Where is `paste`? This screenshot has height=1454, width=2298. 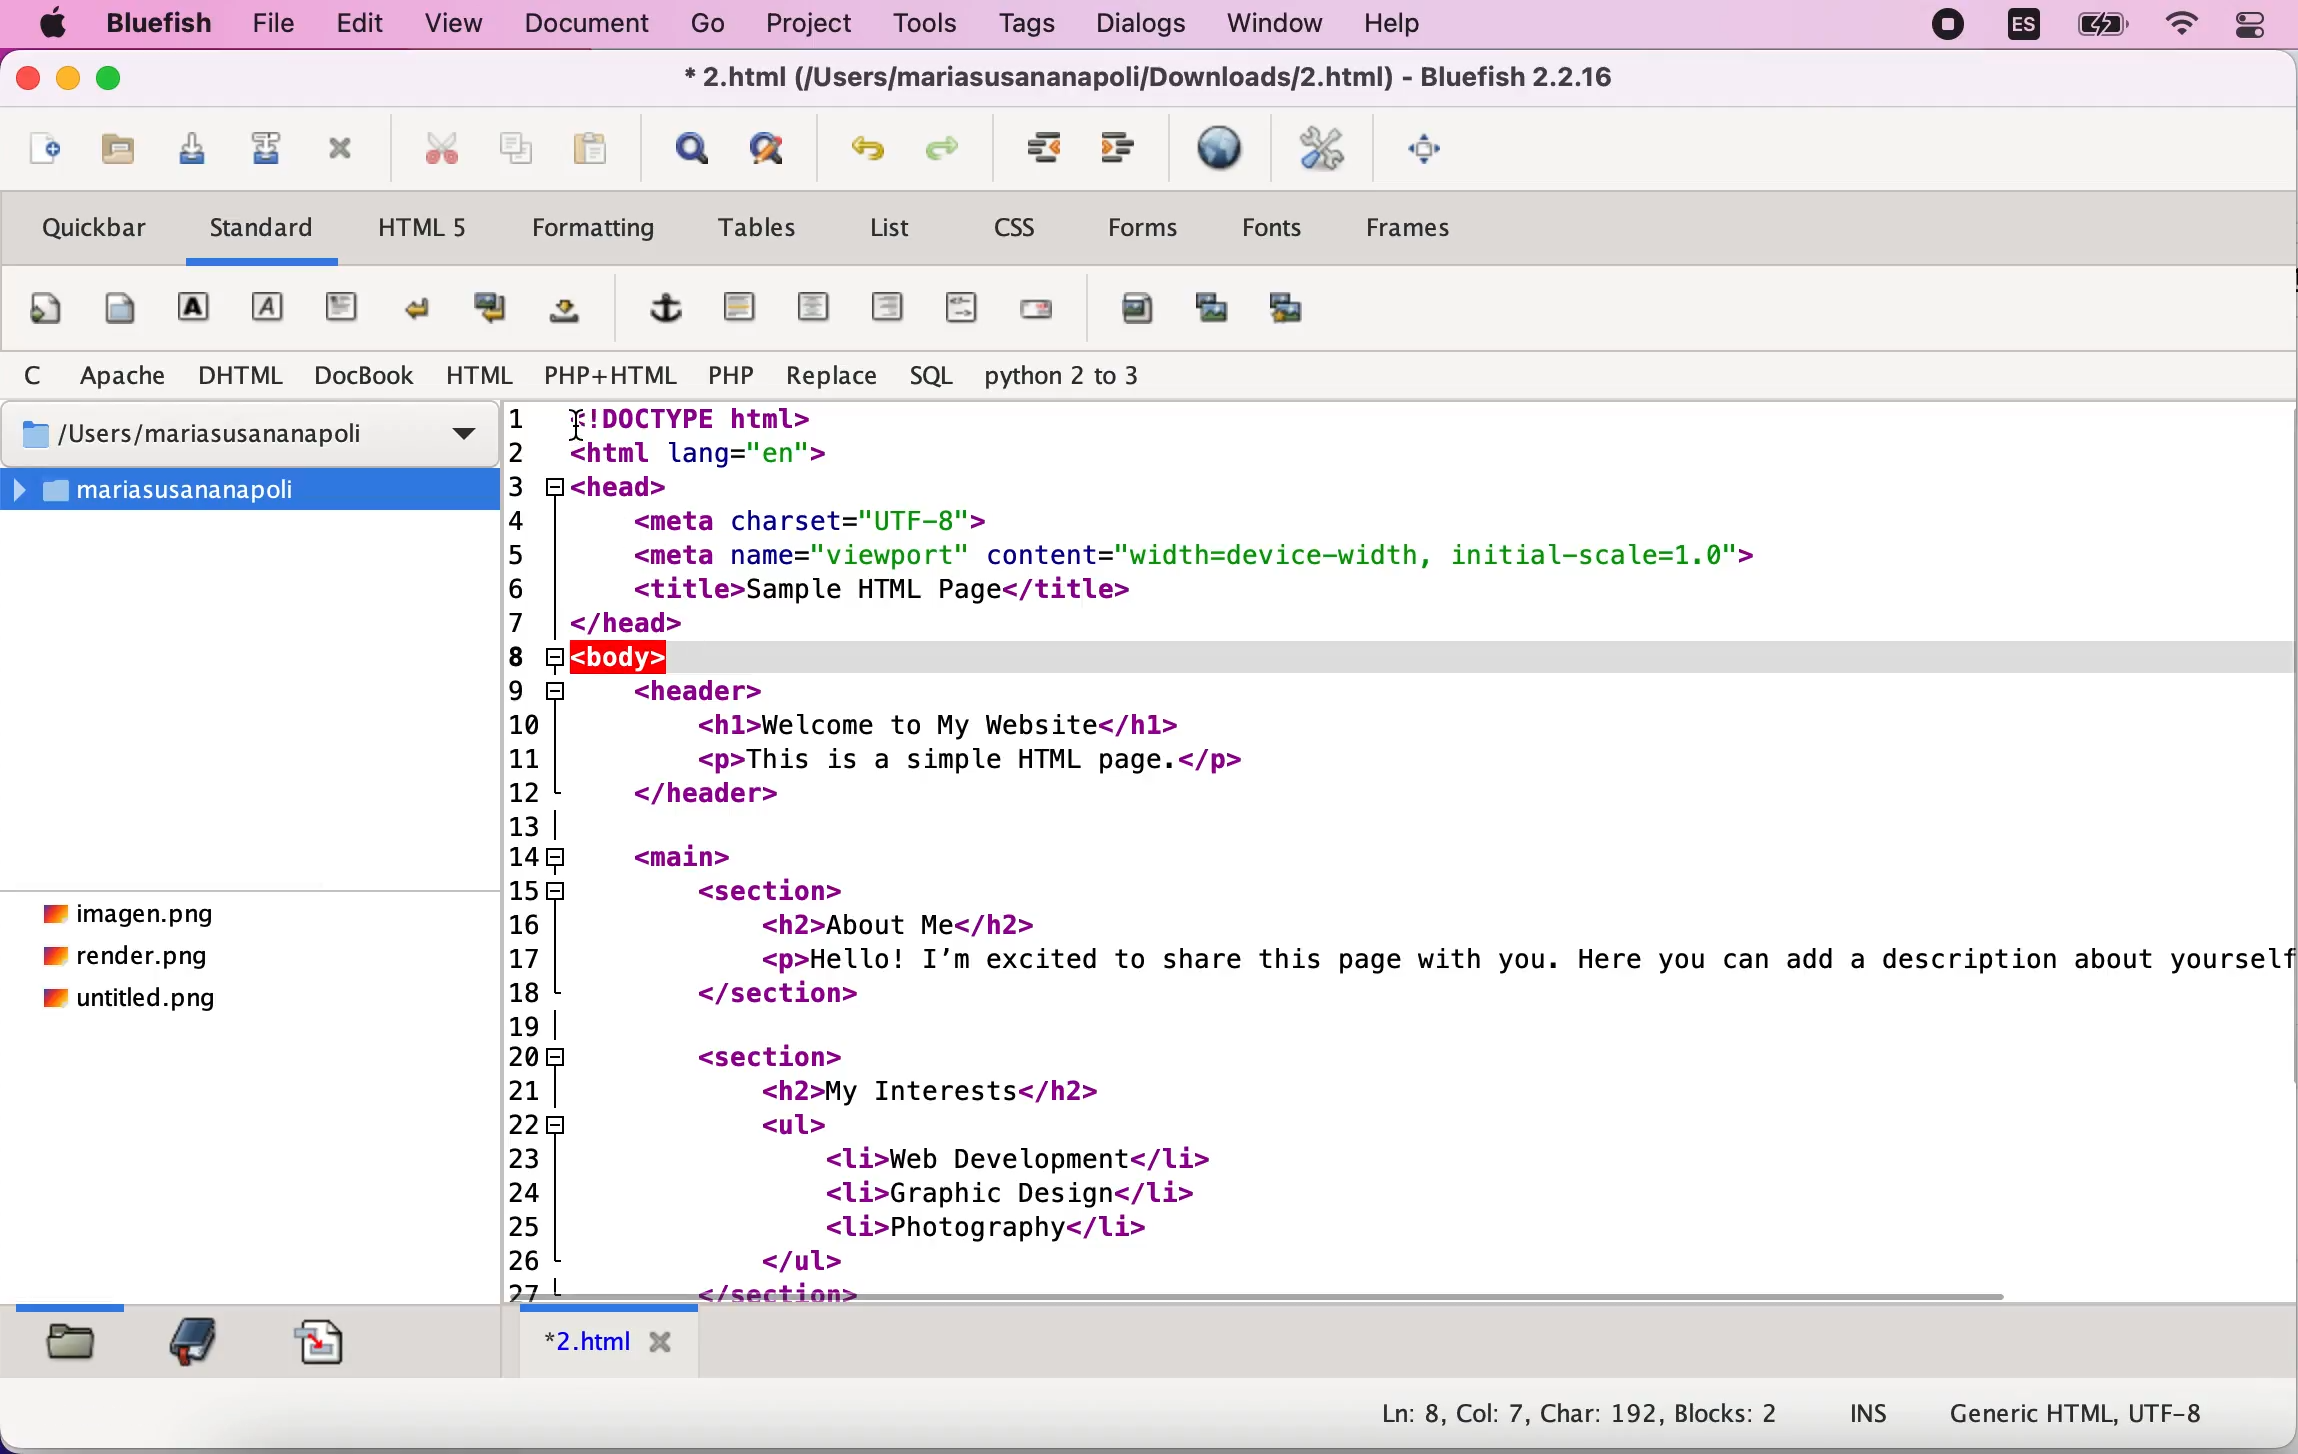 paste is located at coordinates (604, 144).